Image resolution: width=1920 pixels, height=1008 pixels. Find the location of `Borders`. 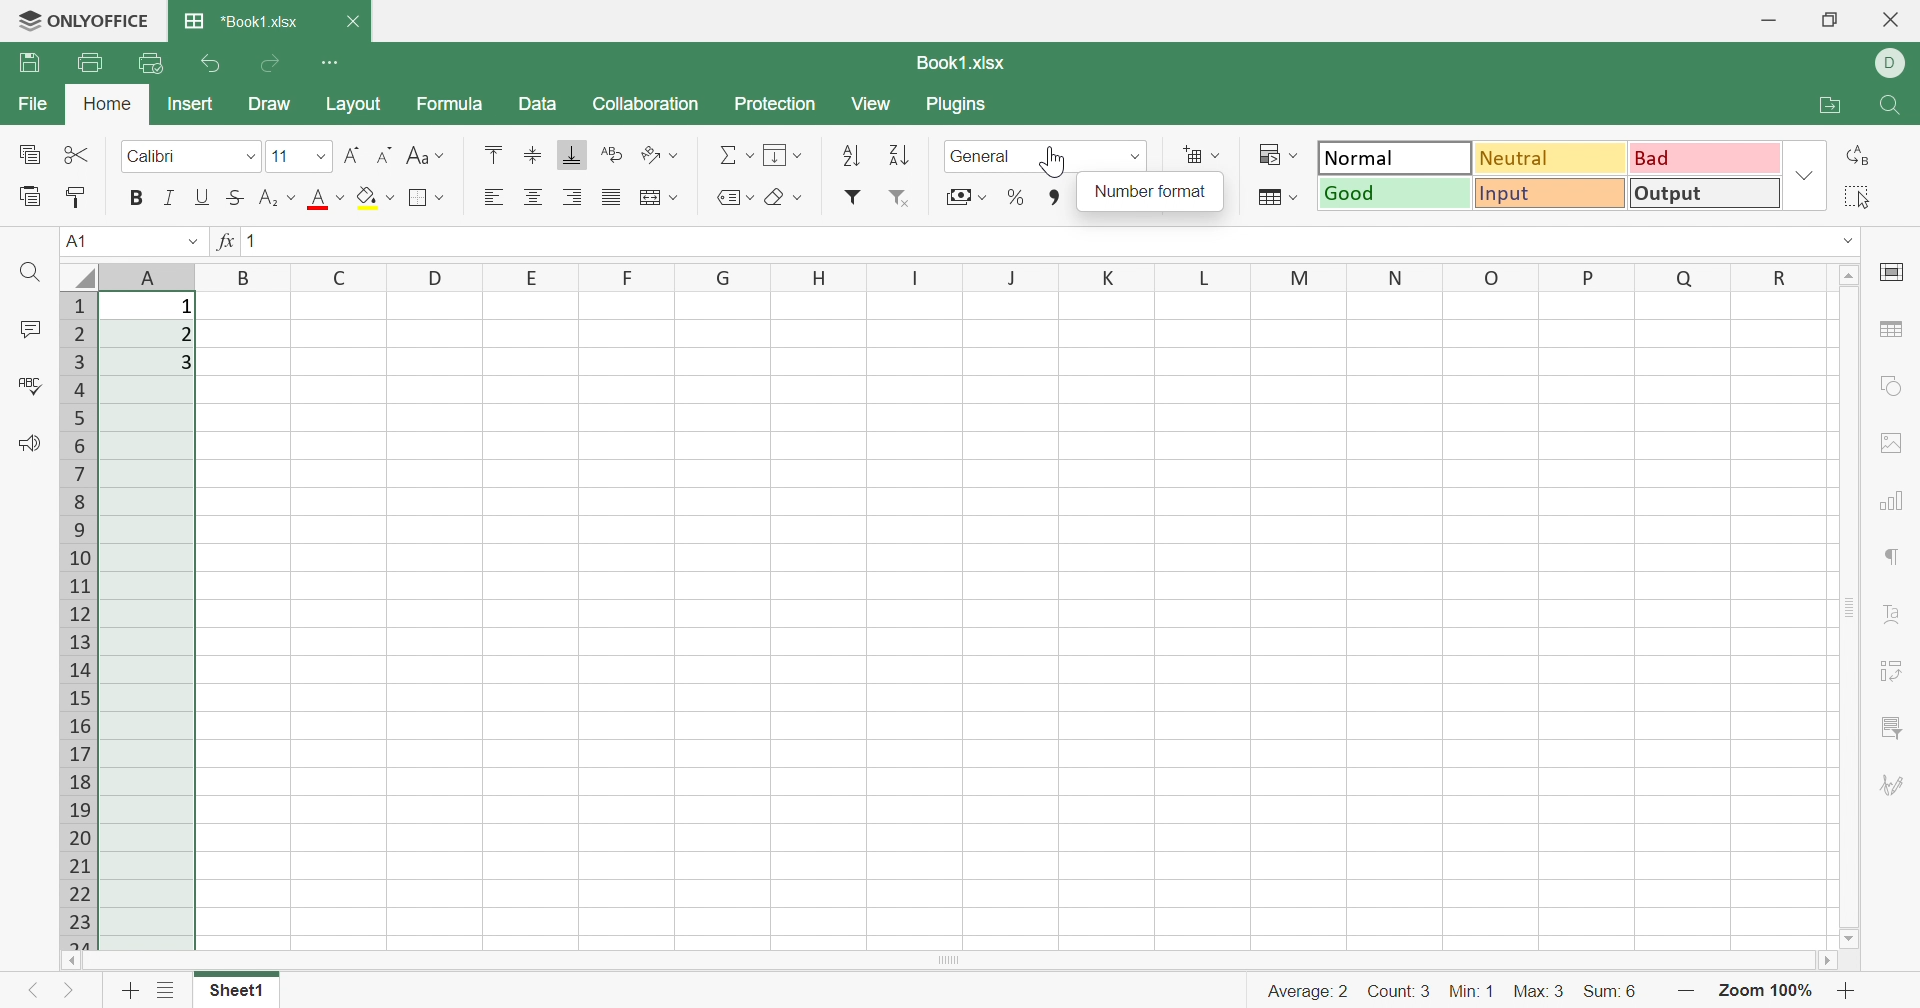

Borders is located at coordinates (426, 197).